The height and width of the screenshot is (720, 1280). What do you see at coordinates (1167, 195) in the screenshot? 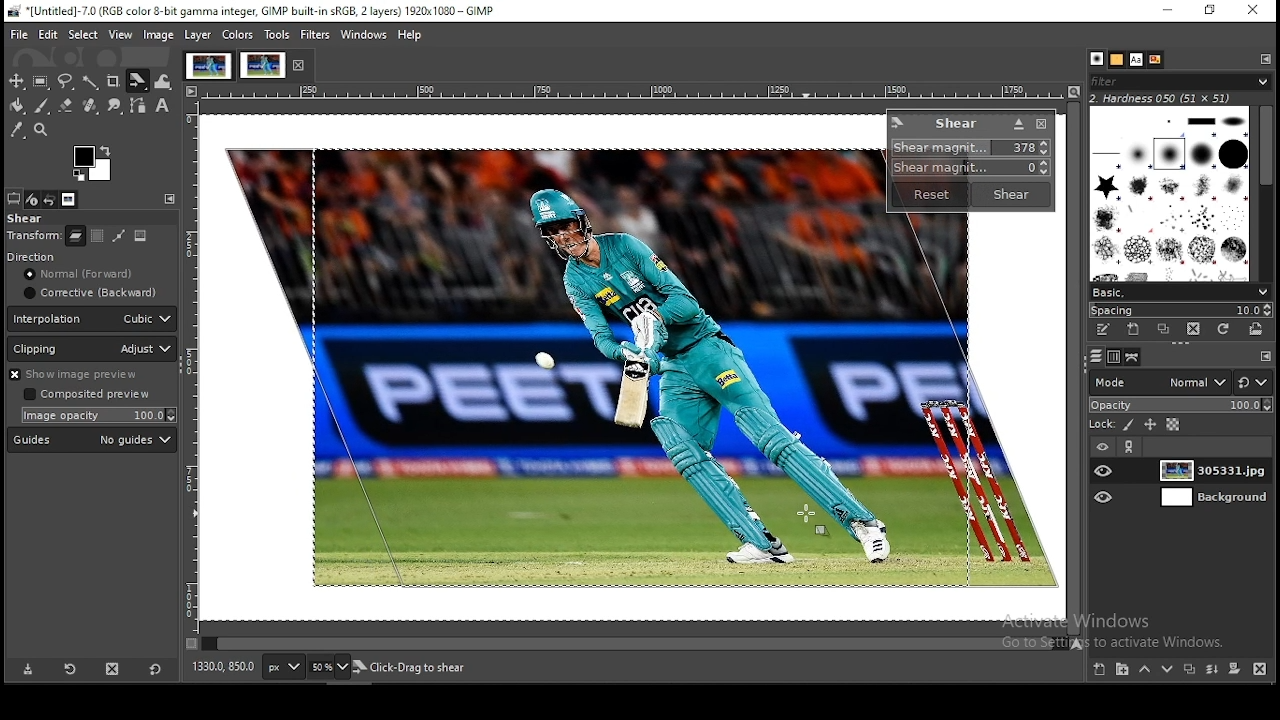
I see `brushes` at bounding box center [1167, 195].